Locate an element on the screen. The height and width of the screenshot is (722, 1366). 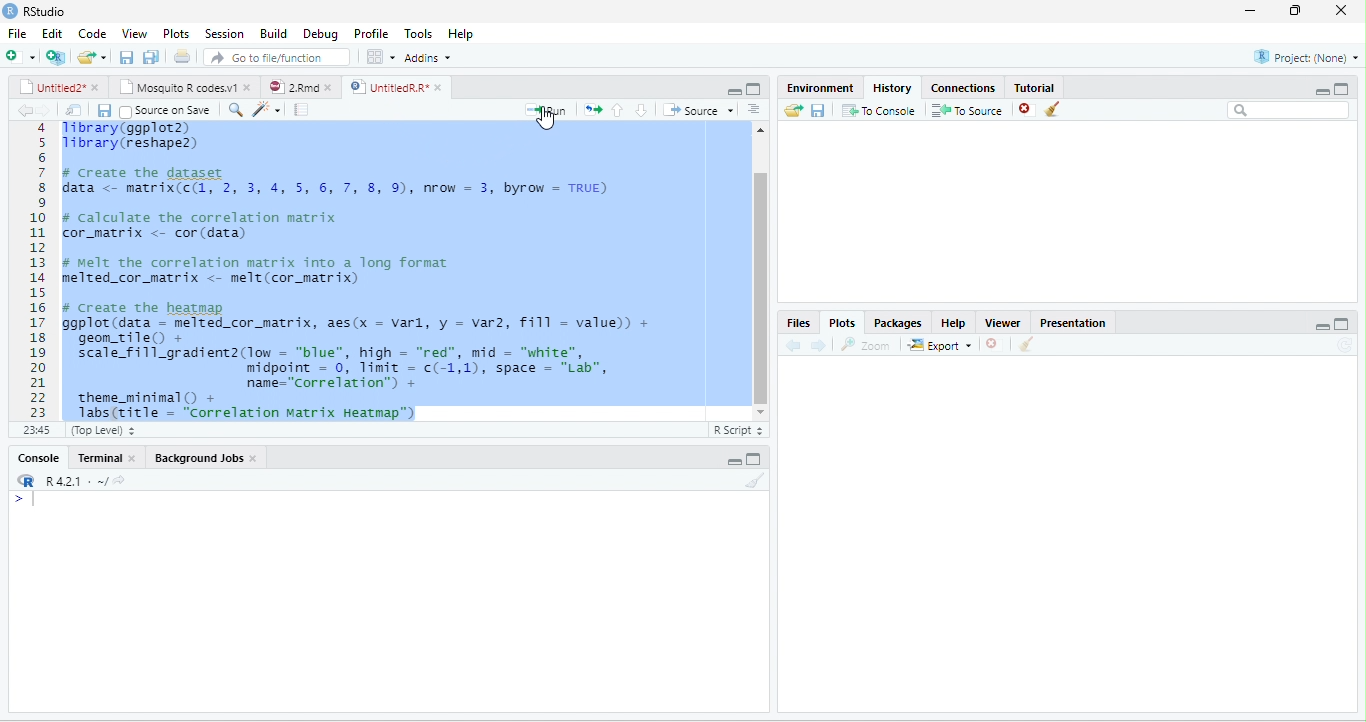
slidebar is located at coordinates (756, 270).